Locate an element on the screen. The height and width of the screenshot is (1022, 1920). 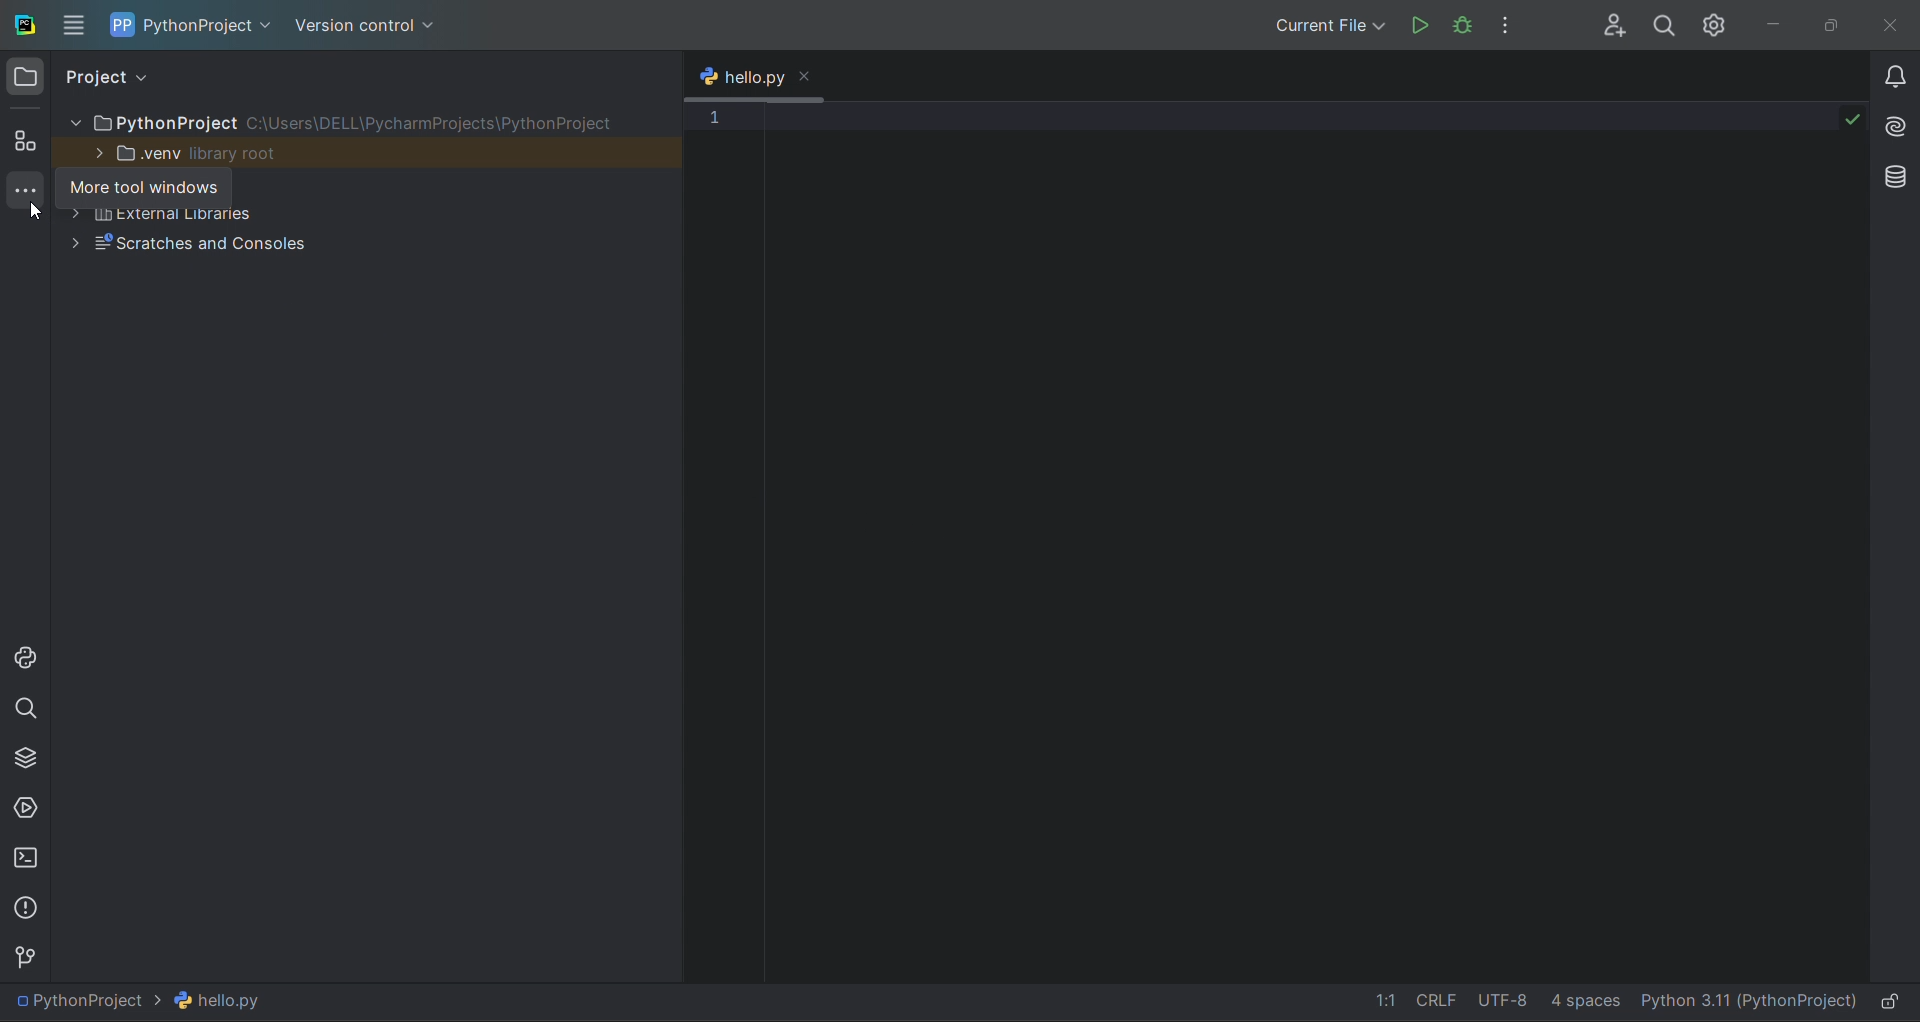
Scratches and Consoles is located at coordinates (204, 245).